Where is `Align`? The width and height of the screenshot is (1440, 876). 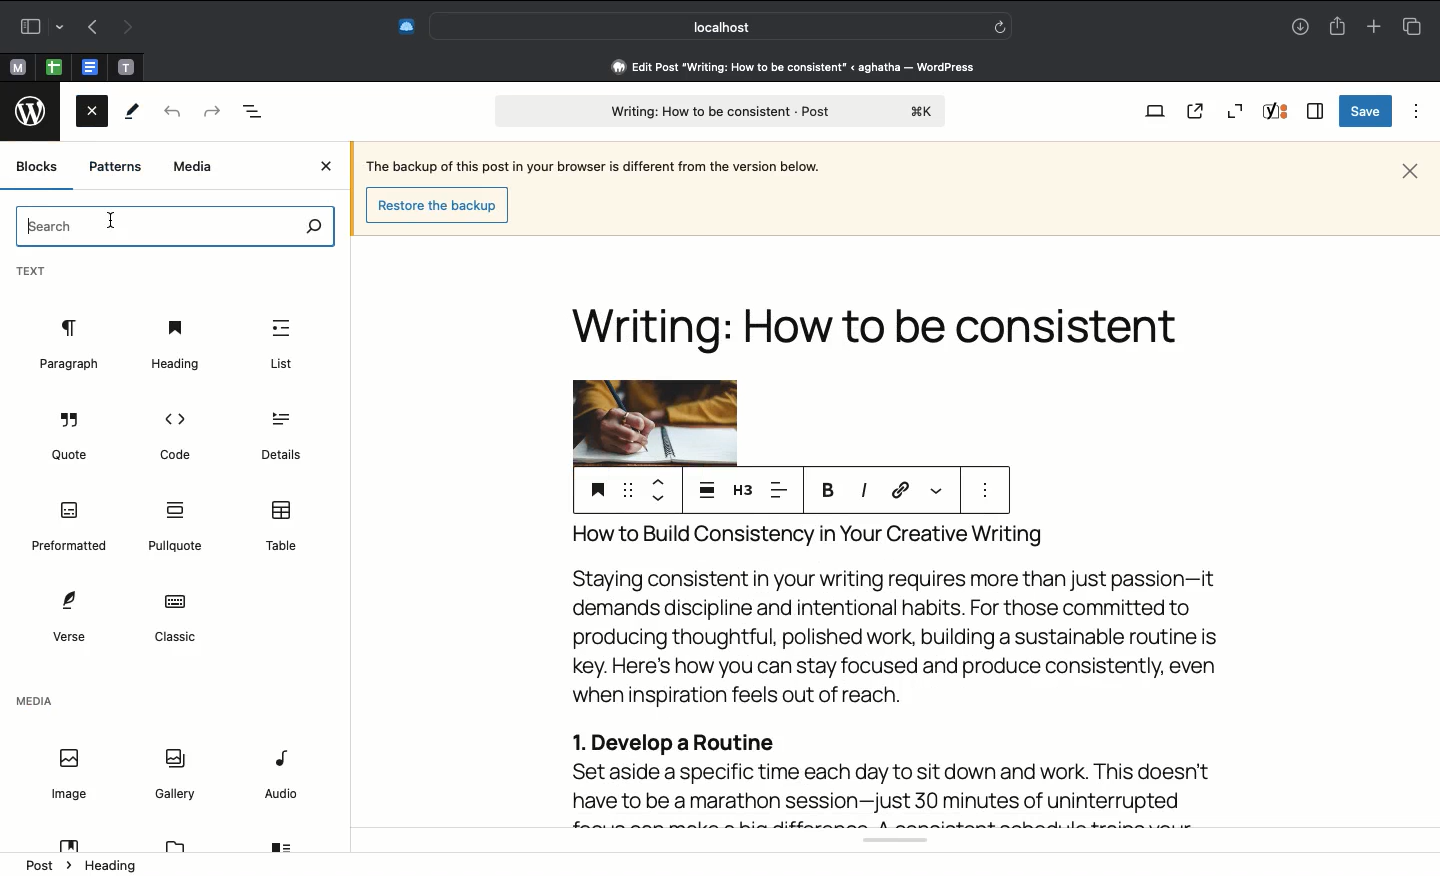
Align is located at coordinates (783, 489).